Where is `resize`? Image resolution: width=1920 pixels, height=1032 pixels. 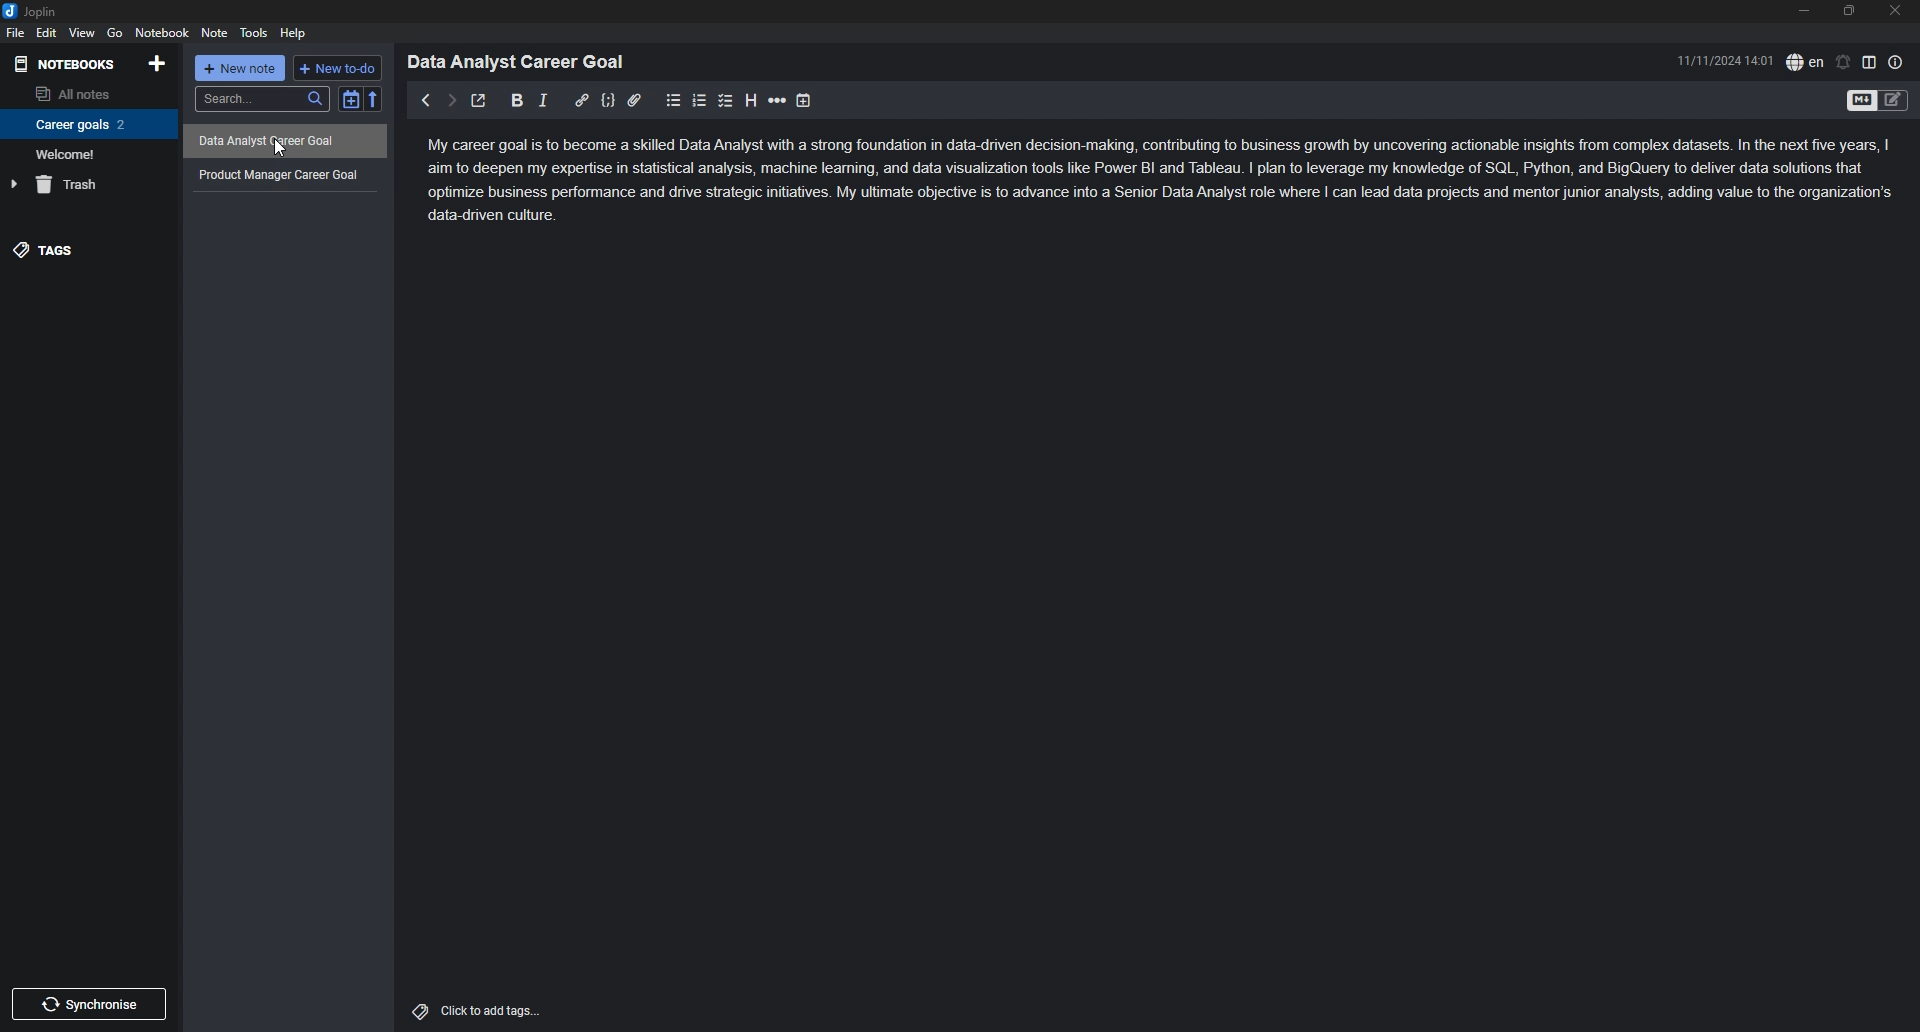 resize is located at coordinates (1850, 10).